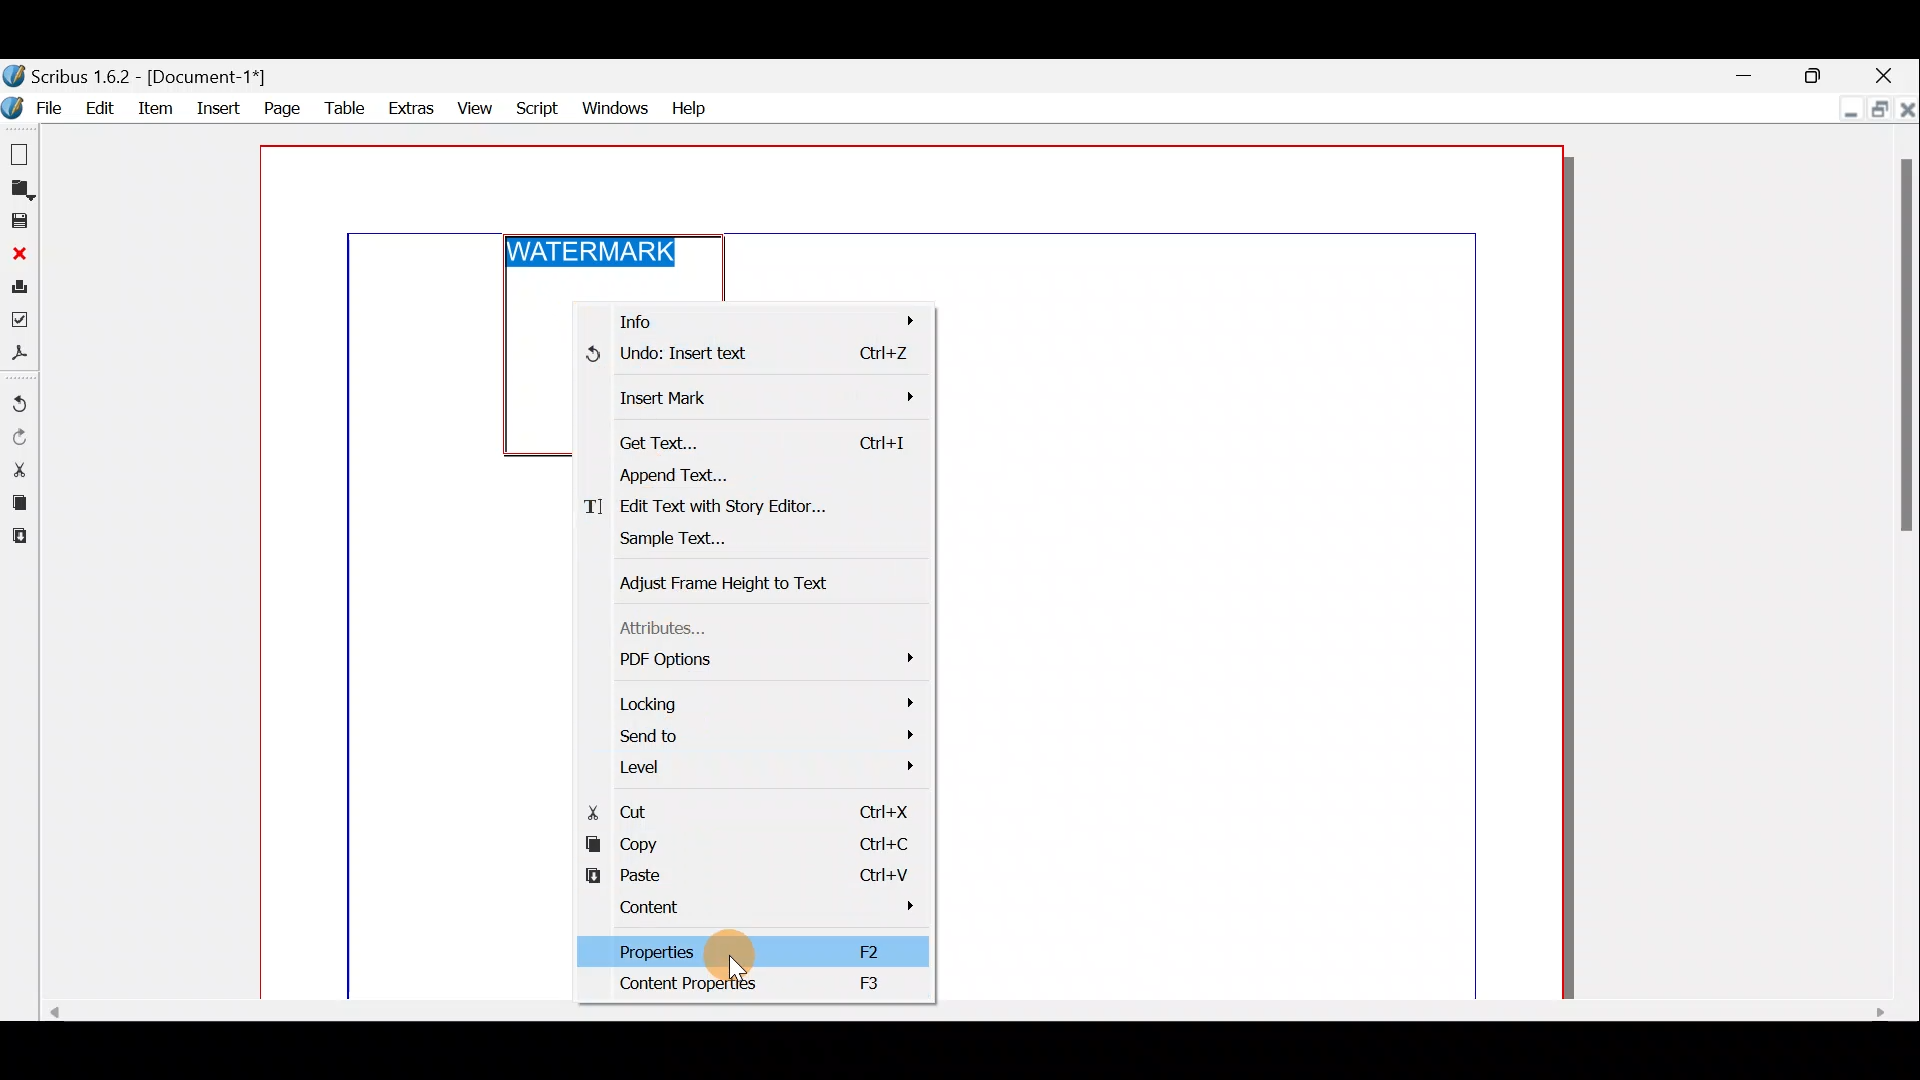  I want to click on Edit text with story editor, so click(746, 506).